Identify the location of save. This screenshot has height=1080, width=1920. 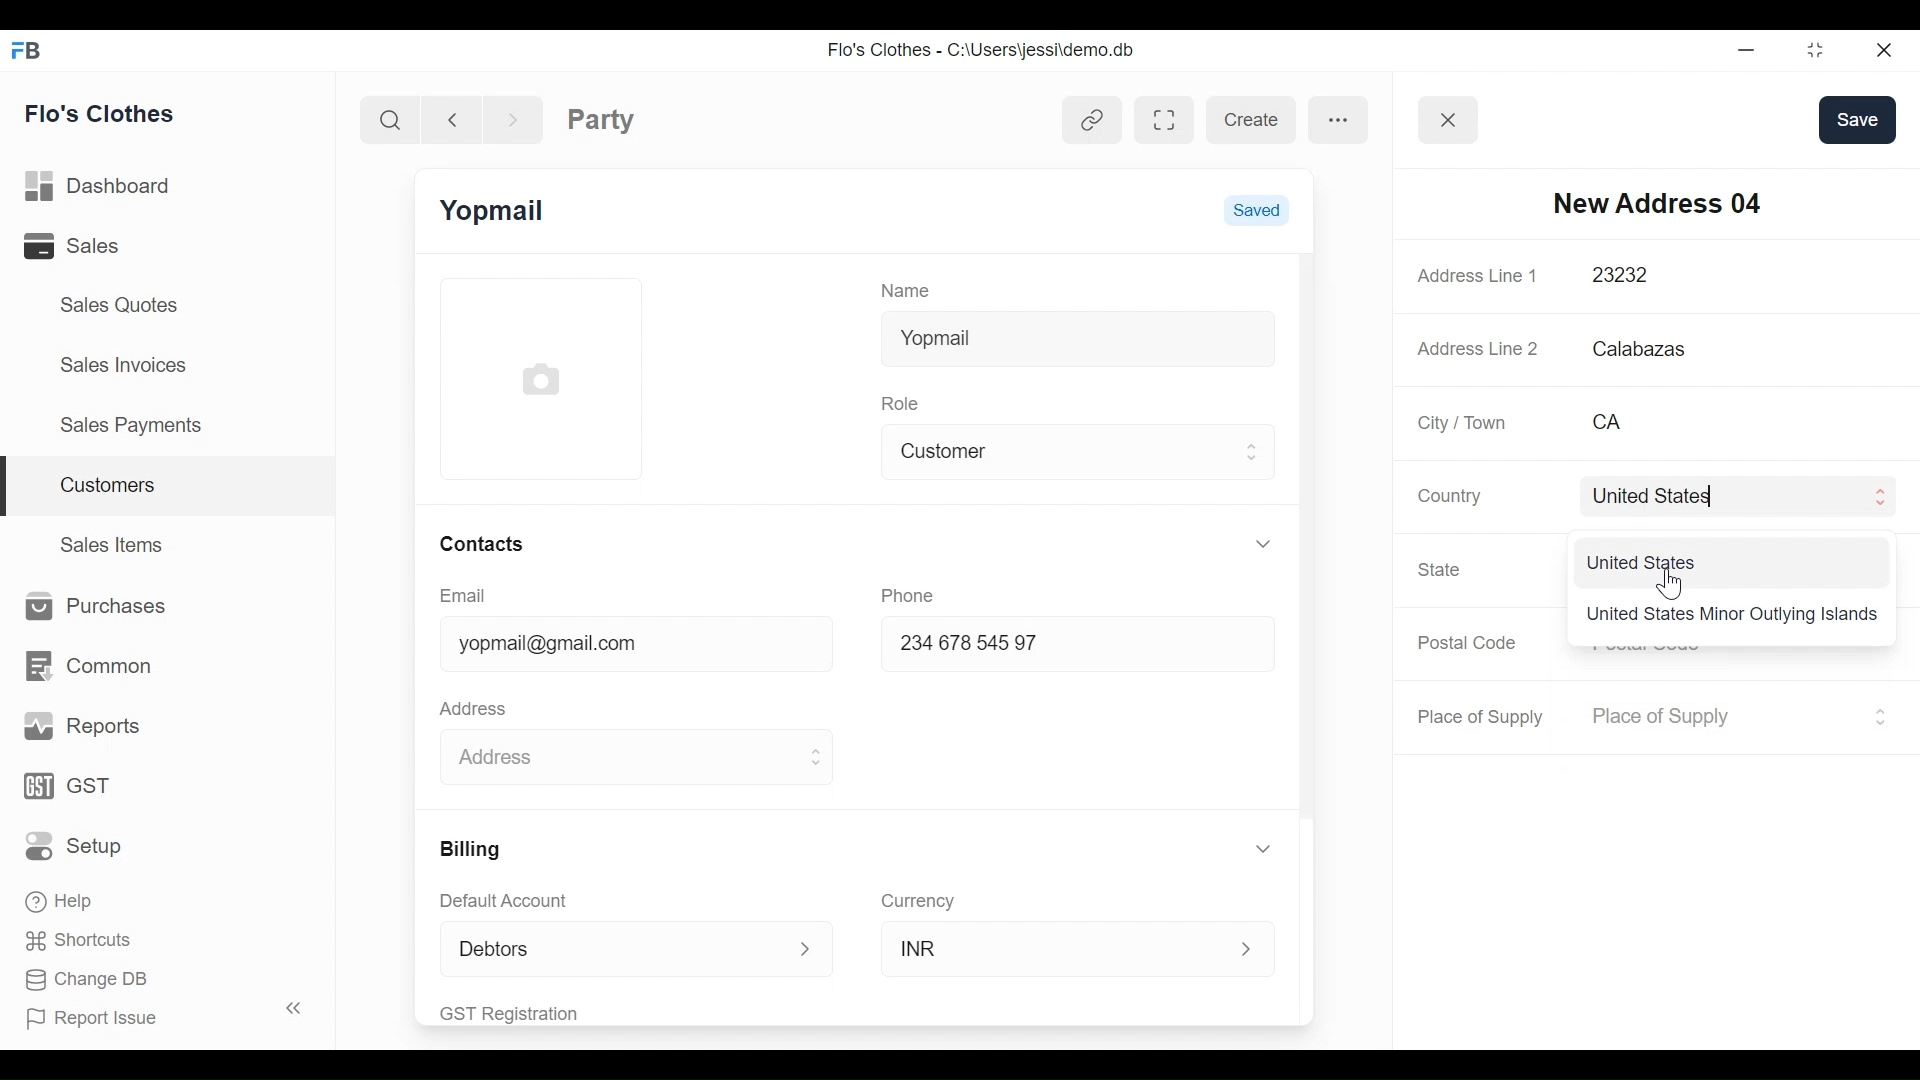
(1857, 119).